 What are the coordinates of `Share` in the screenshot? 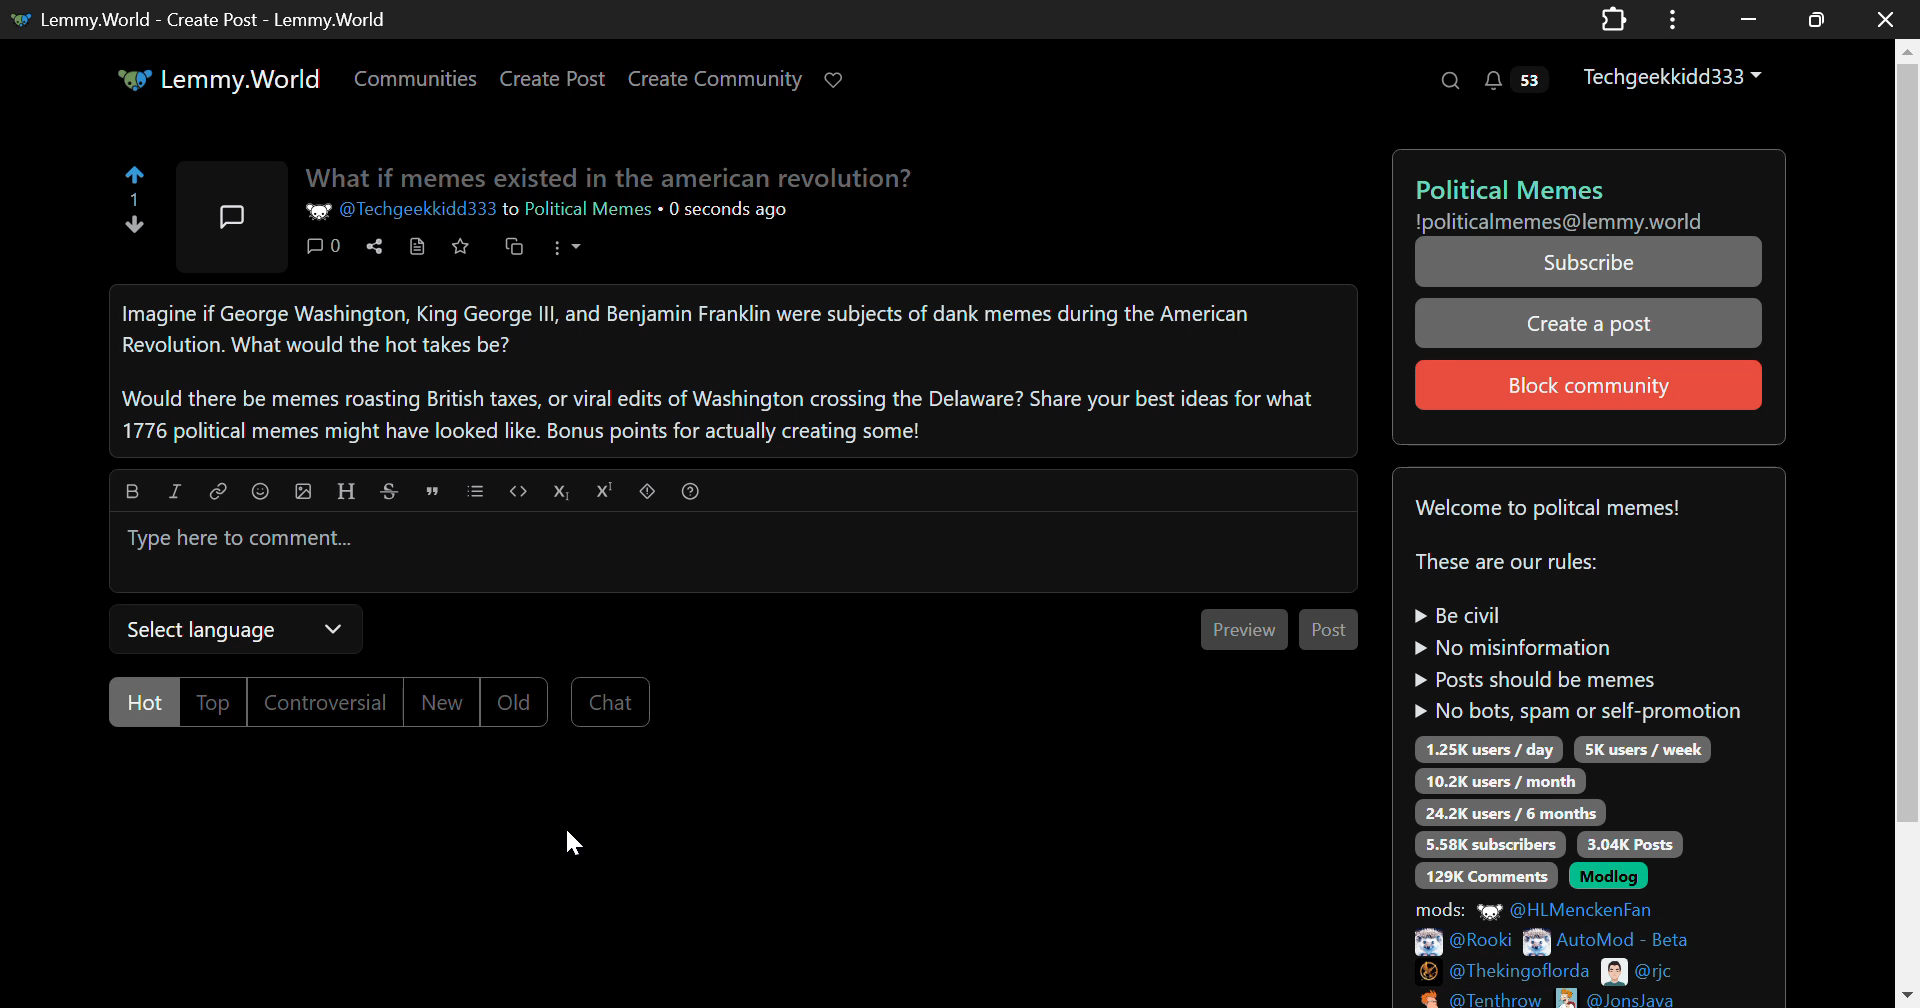 It's located at (379, 251).